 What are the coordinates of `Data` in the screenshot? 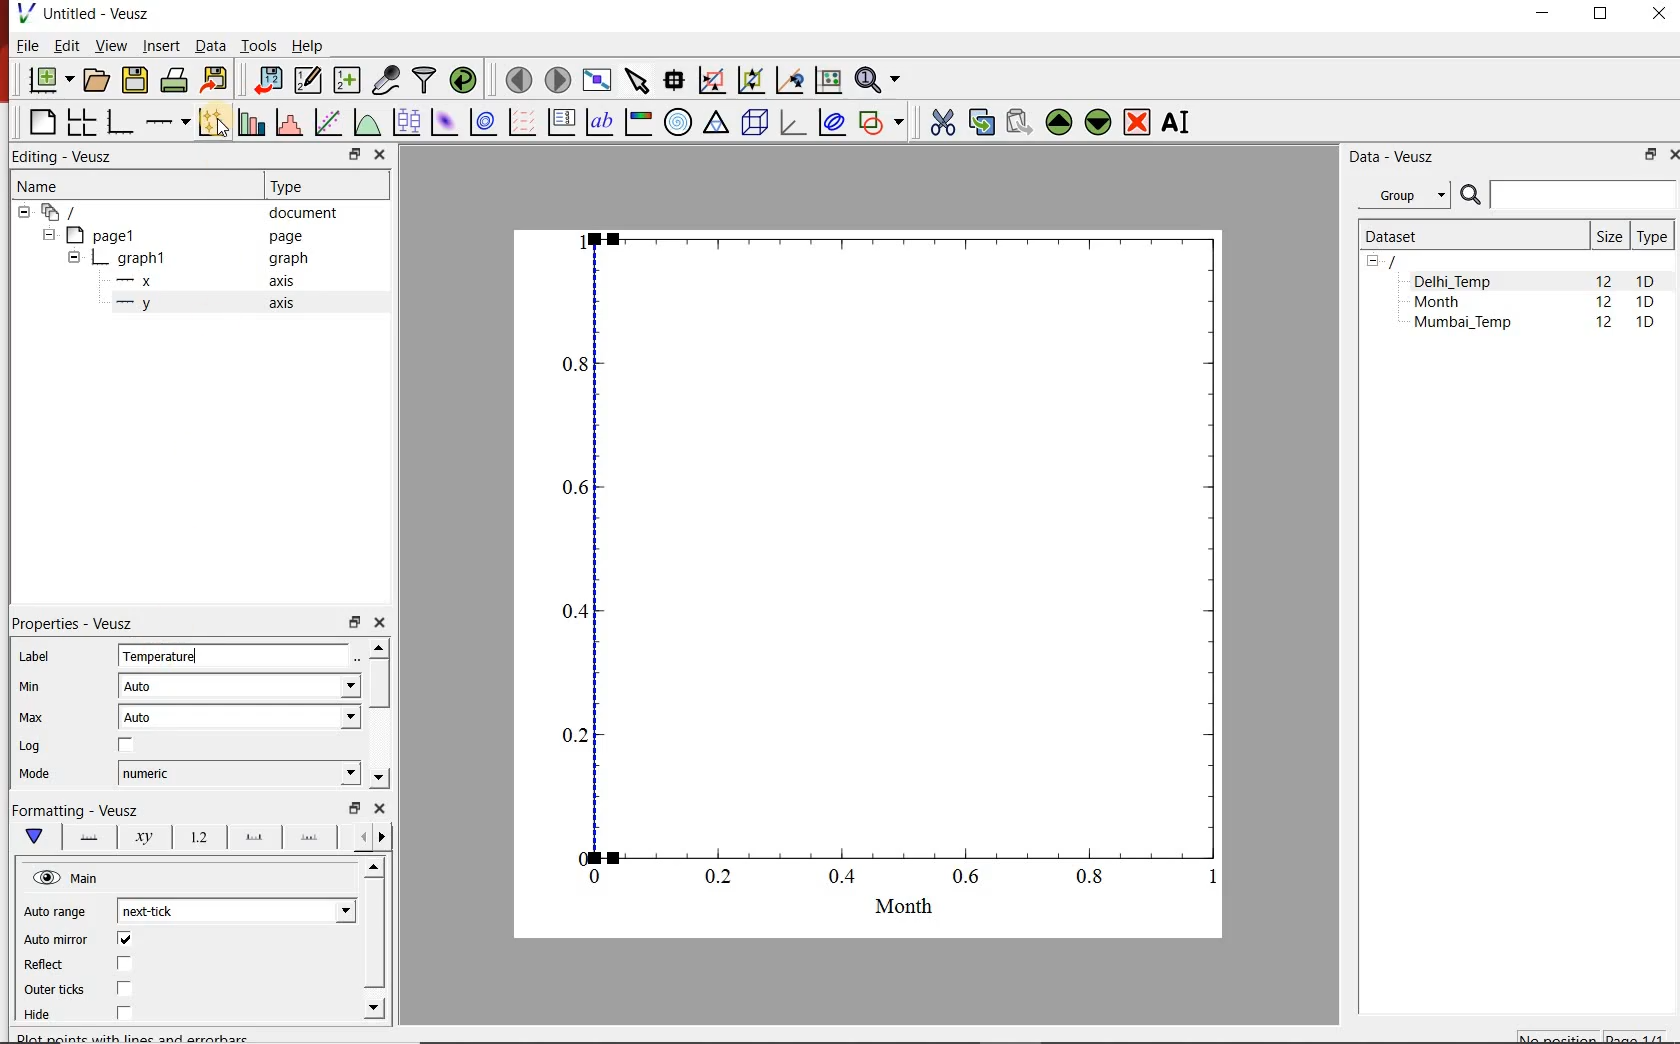 It's located at (209, 45).